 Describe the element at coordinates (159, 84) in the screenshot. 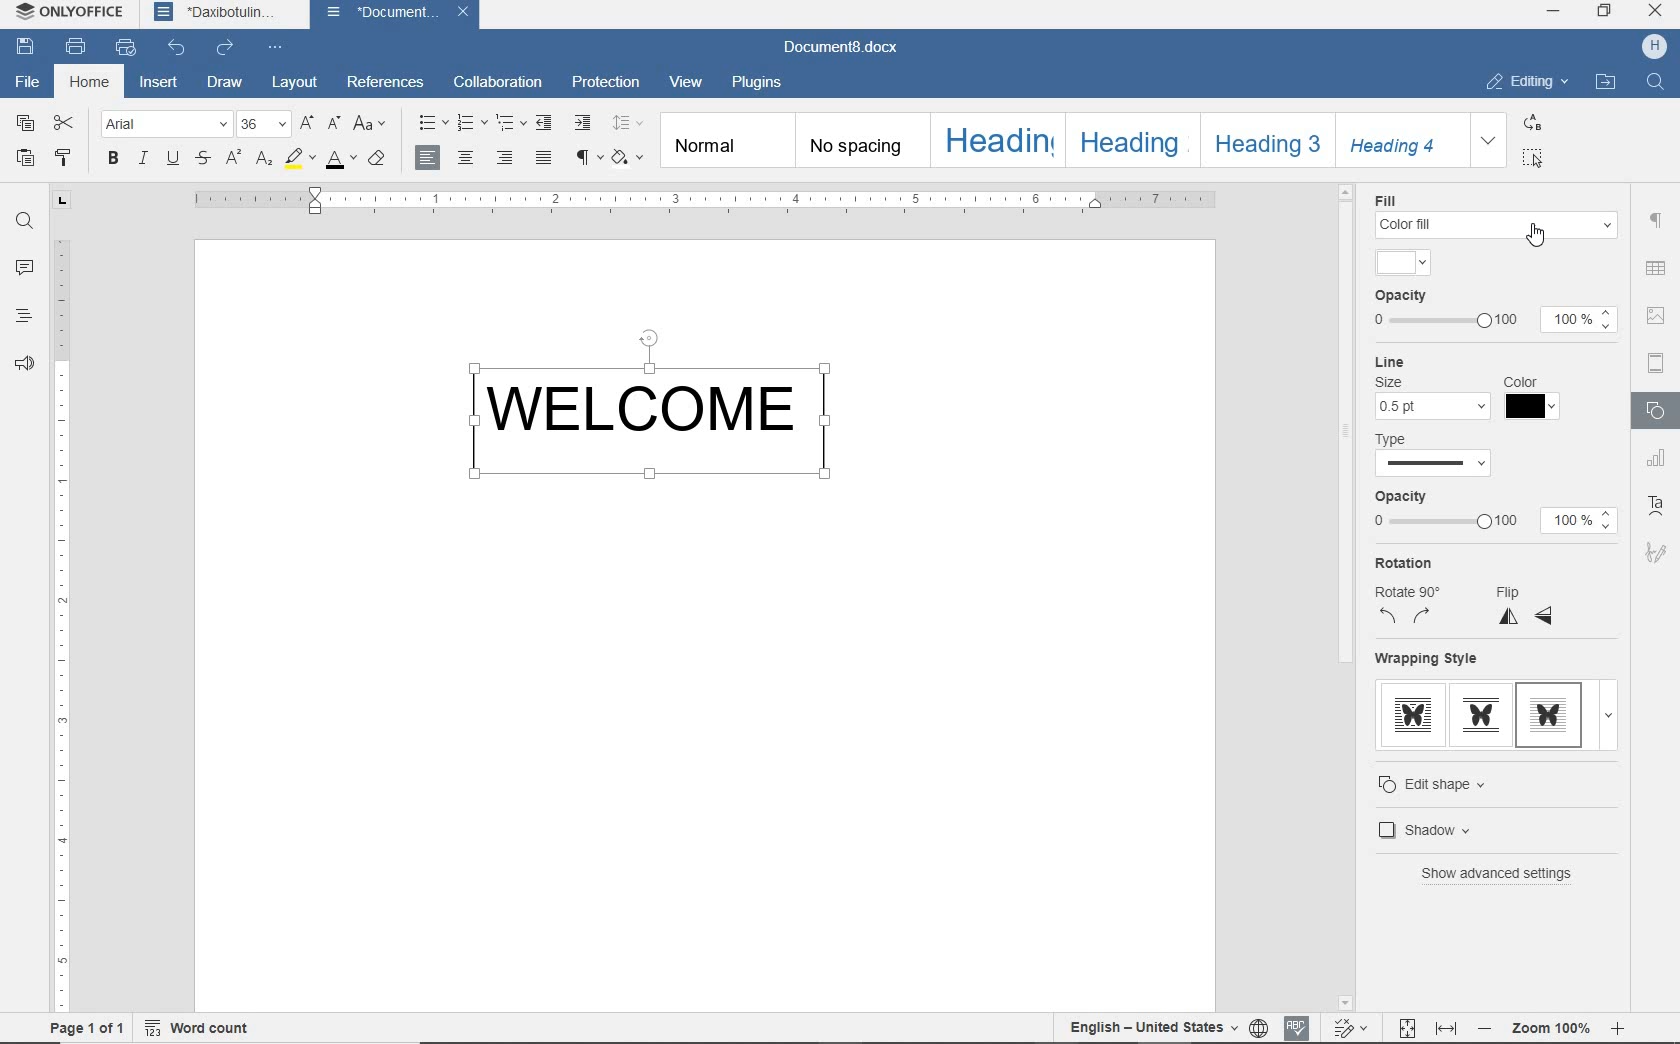

I see `INSERT` at that location.